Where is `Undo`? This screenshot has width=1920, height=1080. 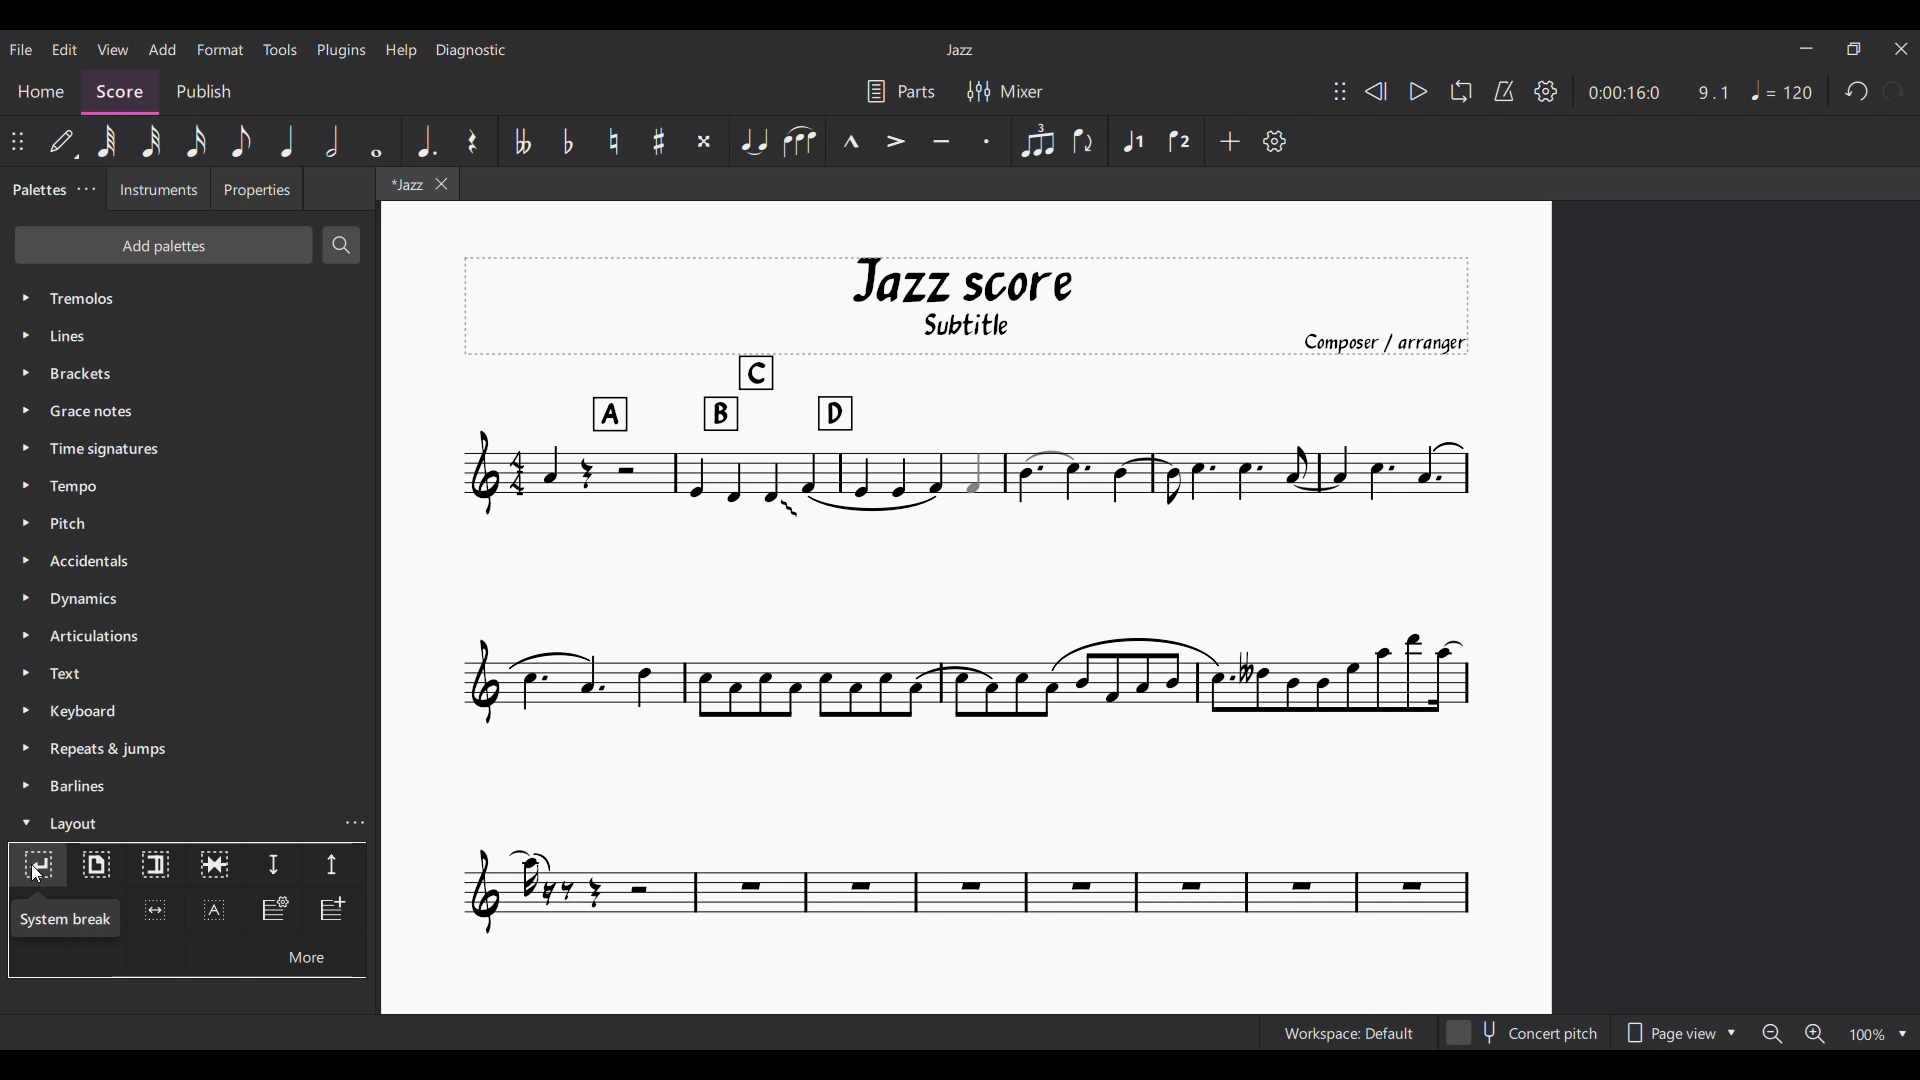 Undo is located at coordinates (1857, 91).